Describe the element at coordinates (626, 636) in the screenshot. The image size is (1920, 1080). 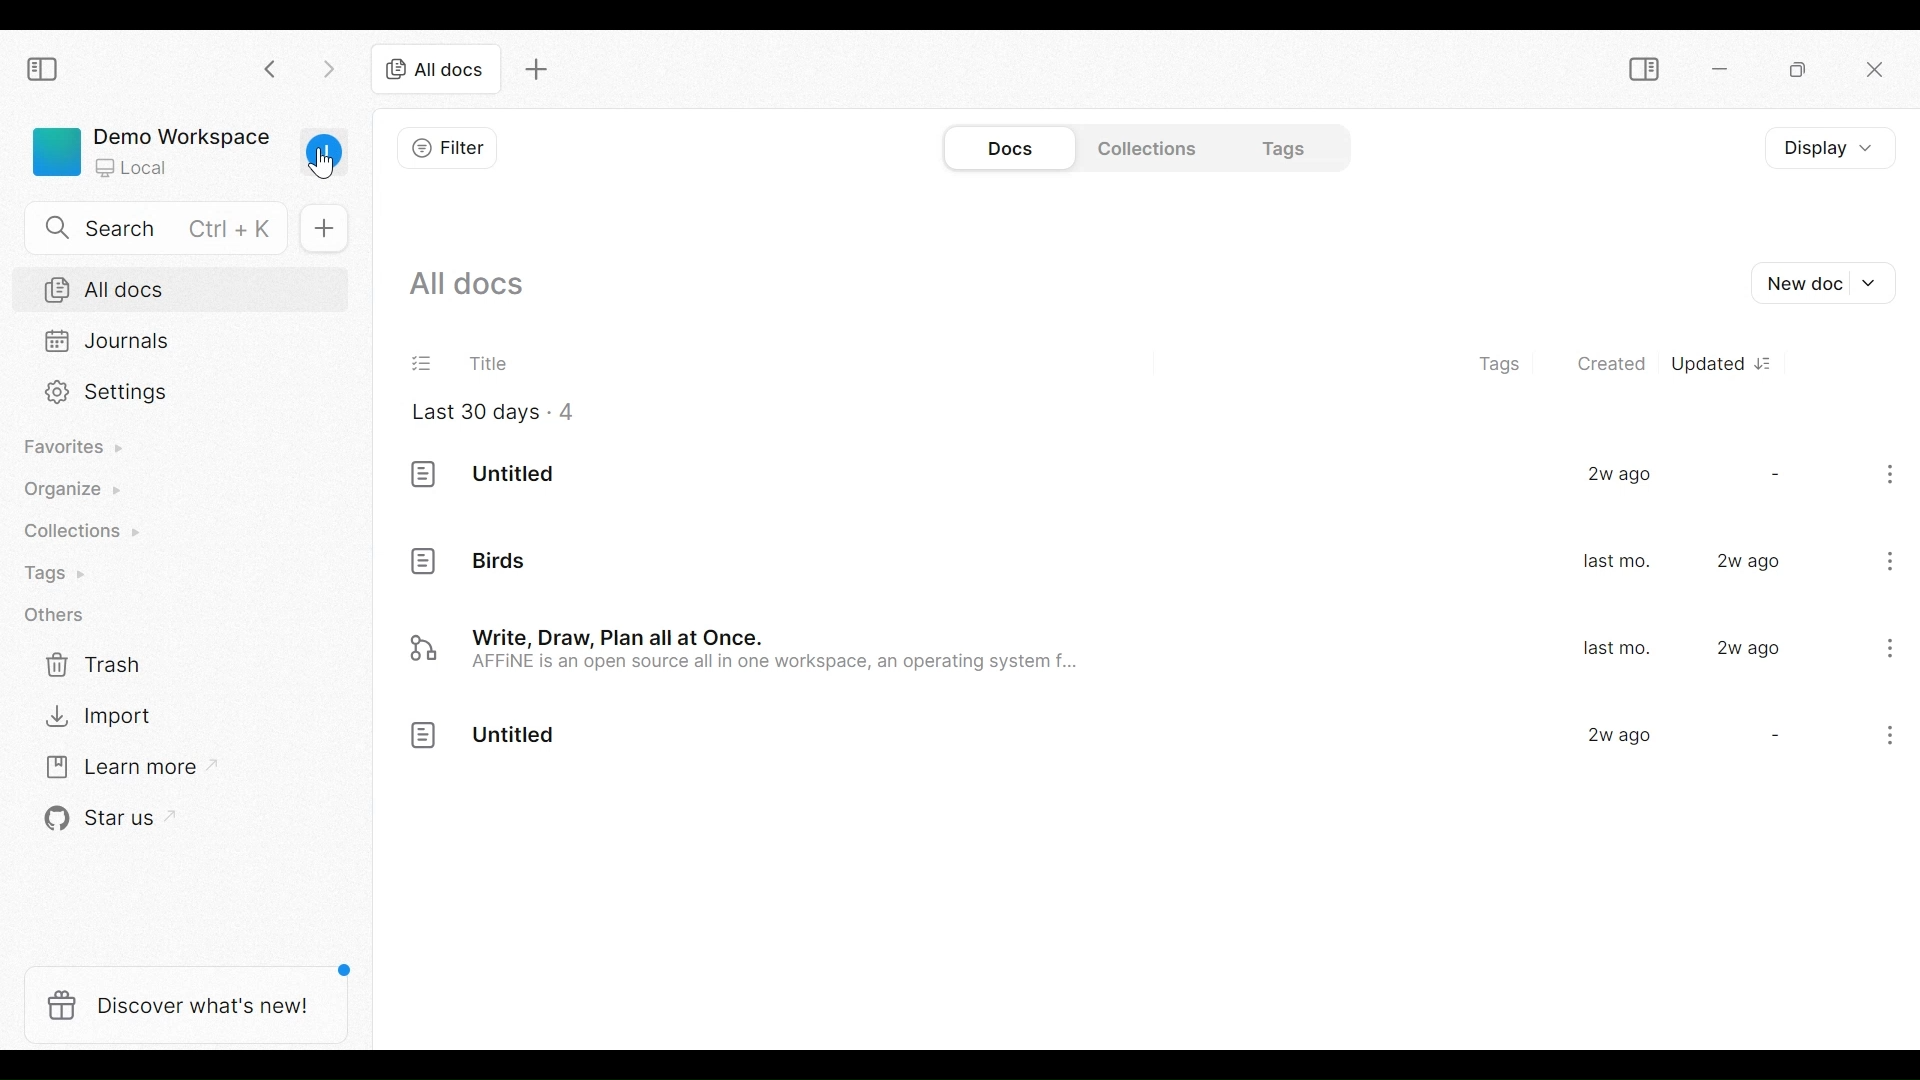
I see `Write, Draw, Plan all at Once.` at that location.